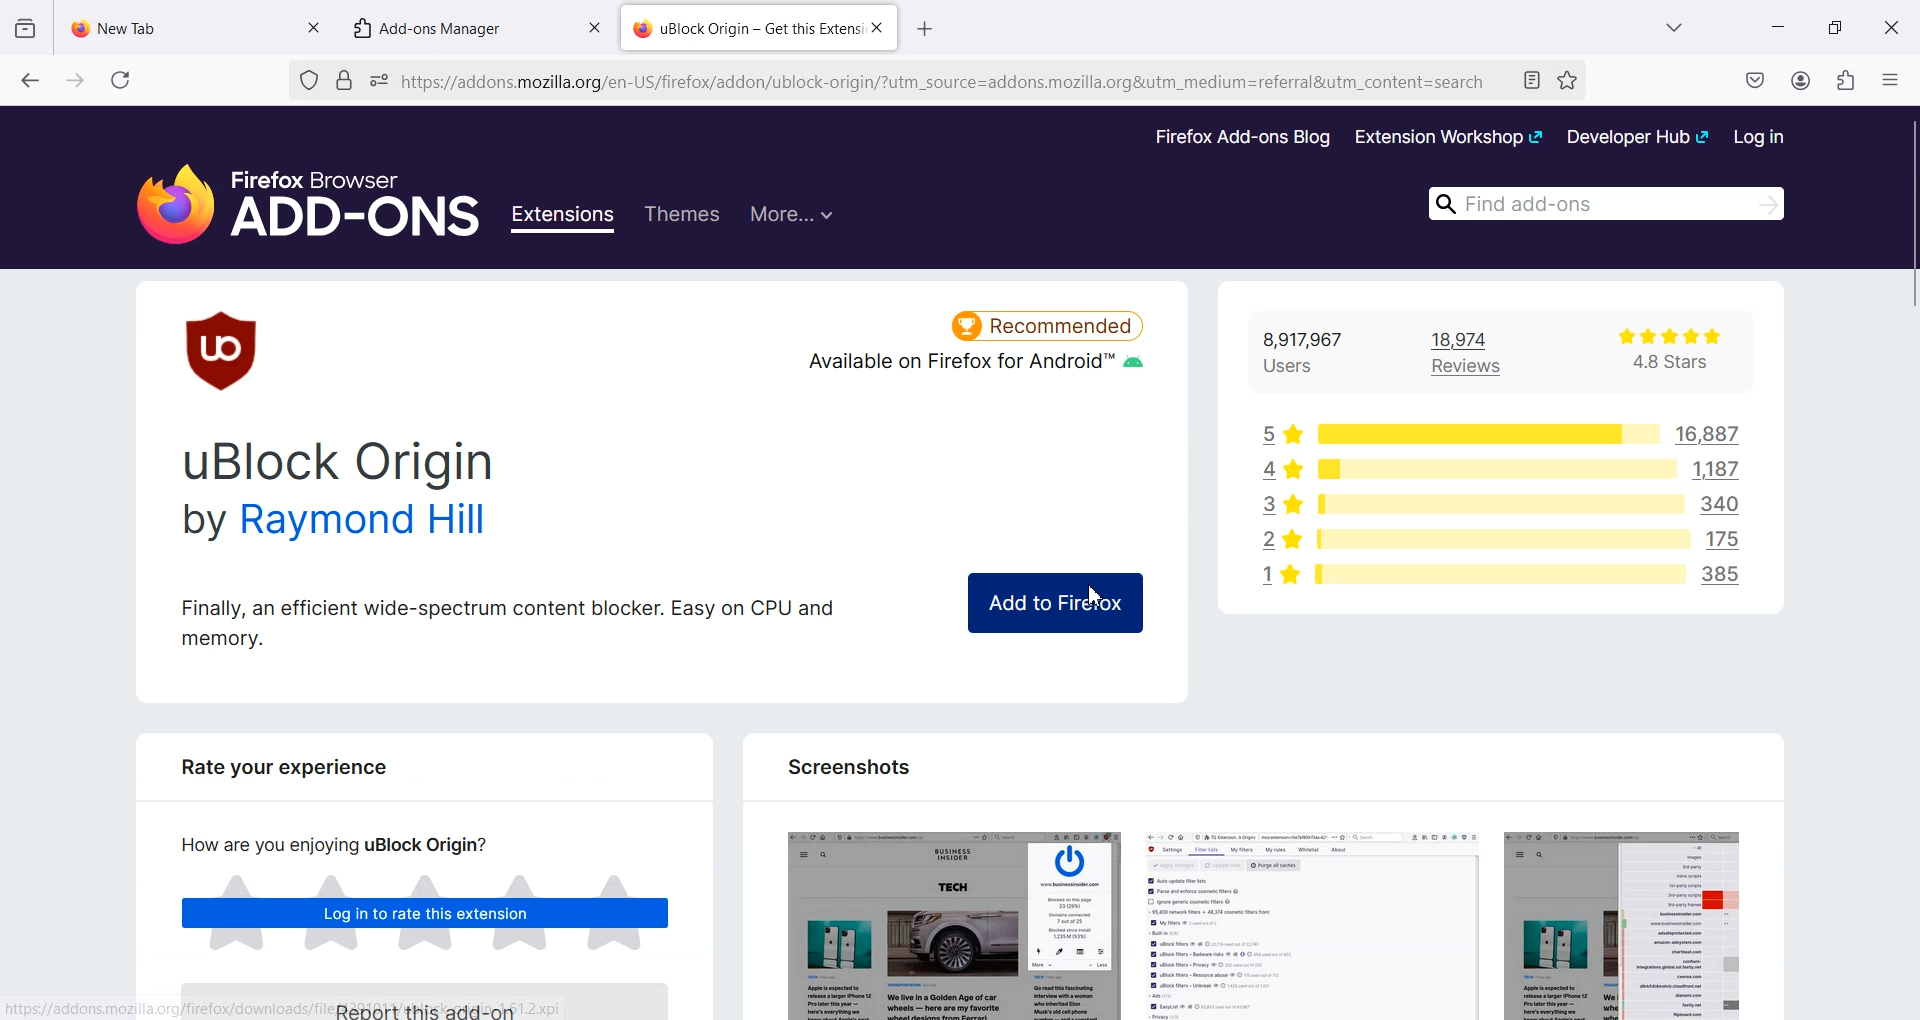 The image size is (1920, 1020). Describe the element at coordinates (426, 915) in the screenshot. I see `Log in to rate this extensions` at that location.